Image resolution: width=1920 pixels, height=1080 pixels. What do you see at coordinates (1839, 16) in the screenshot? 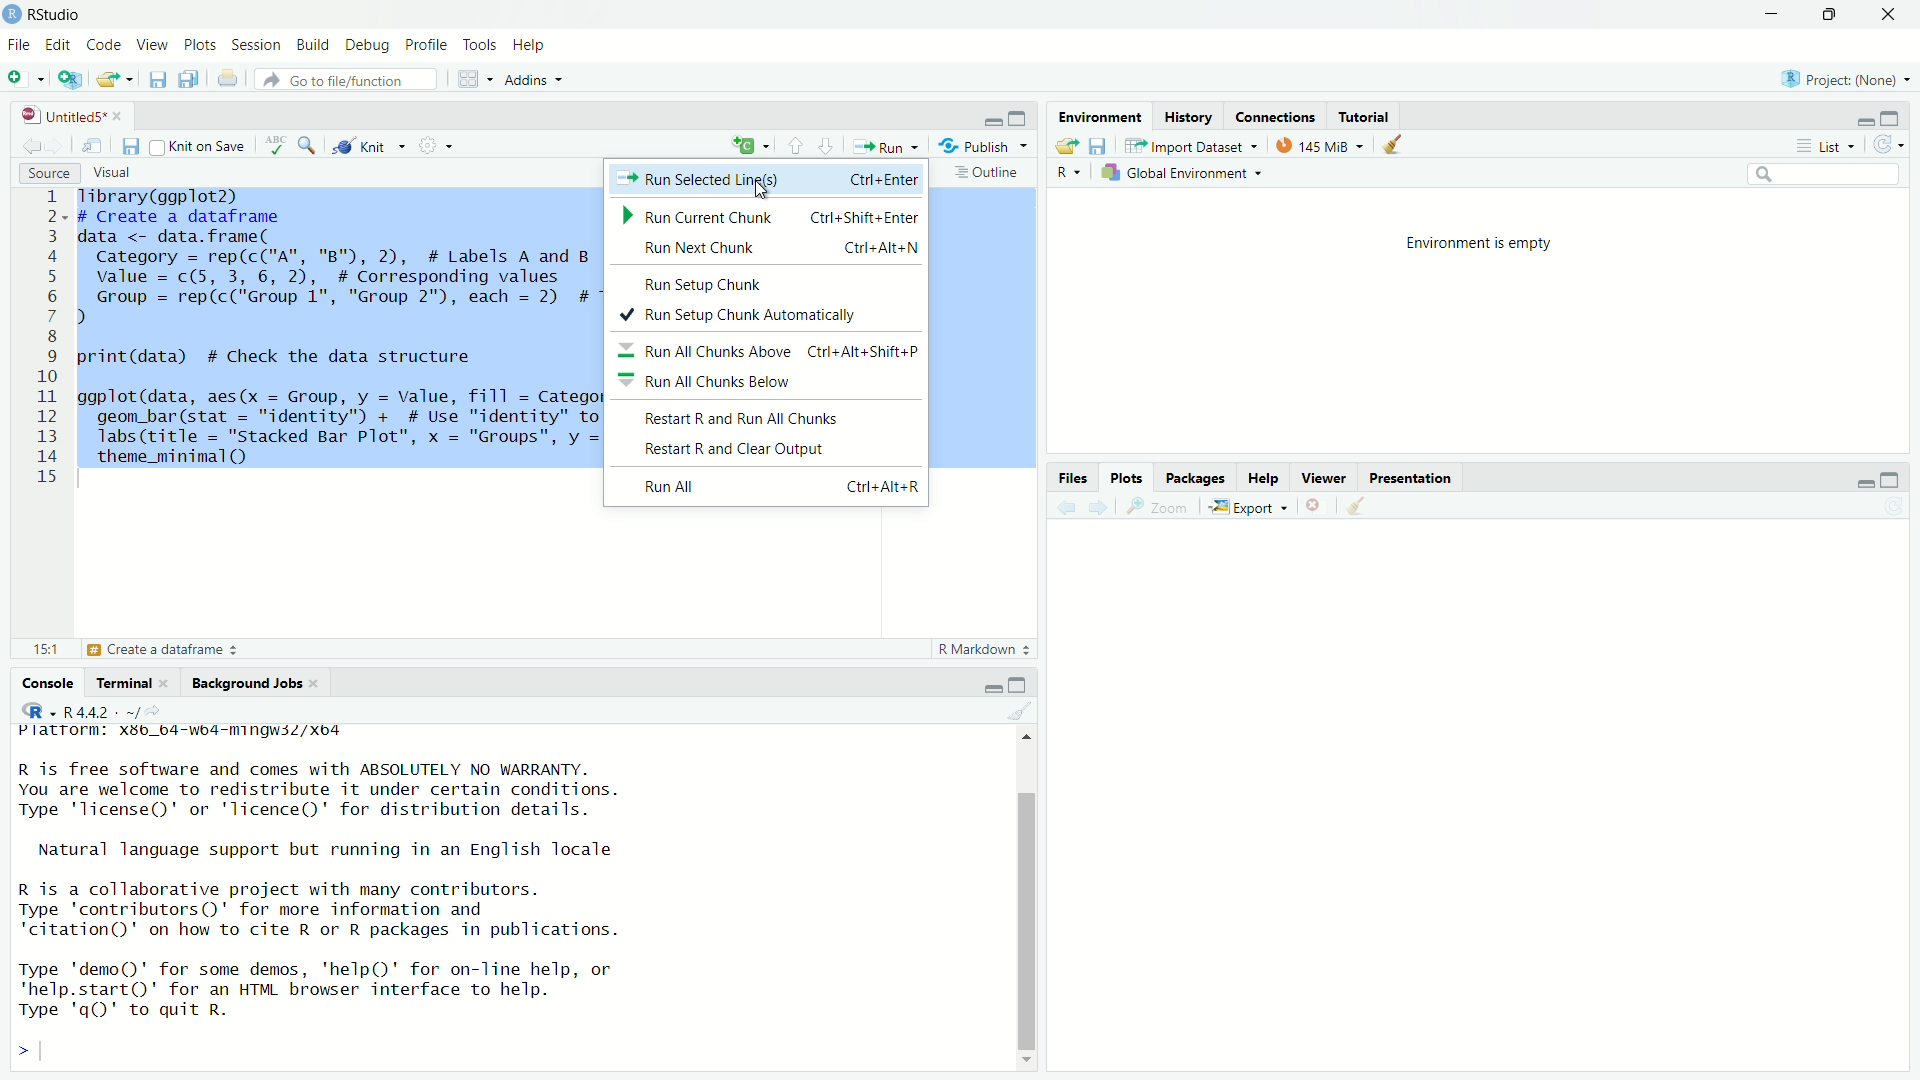
I see `Maximize` at bounding box center [1839, 16].